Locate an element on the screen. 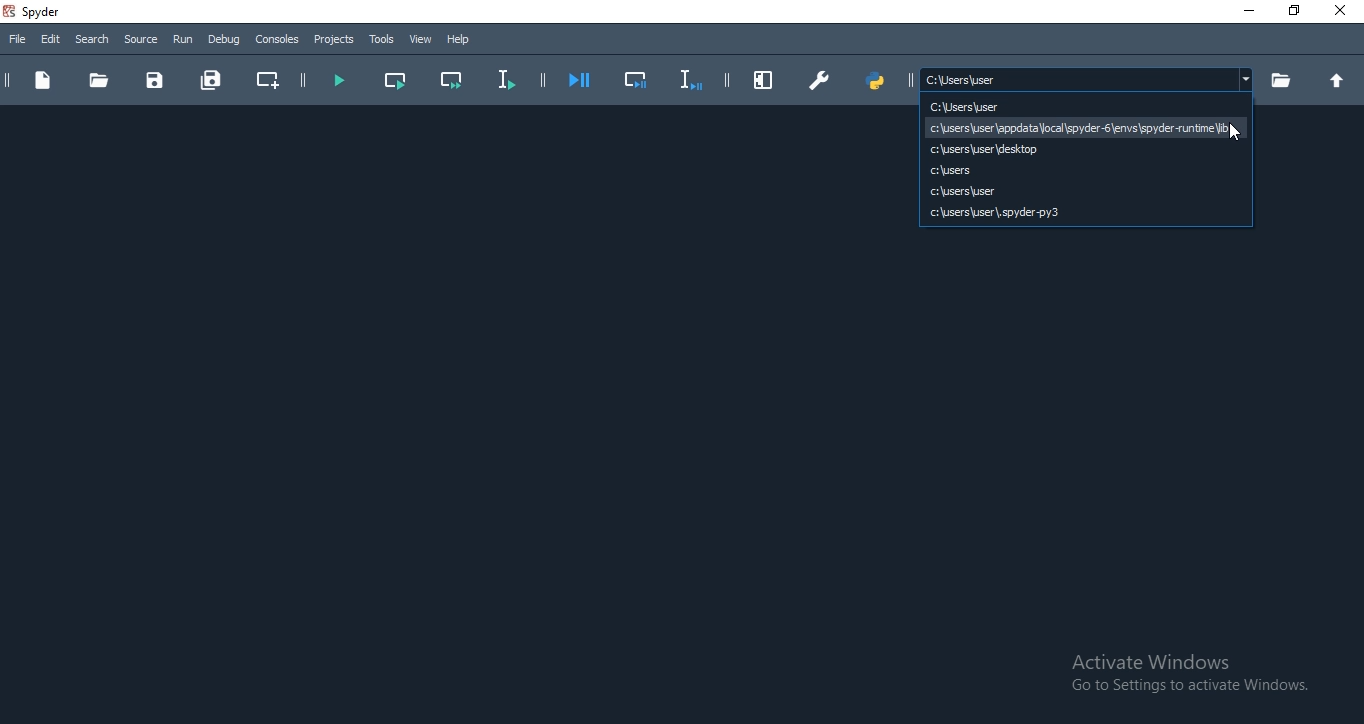 The height and width of the screenshot is (724, 1364). help is located at coordinates (460, 40).